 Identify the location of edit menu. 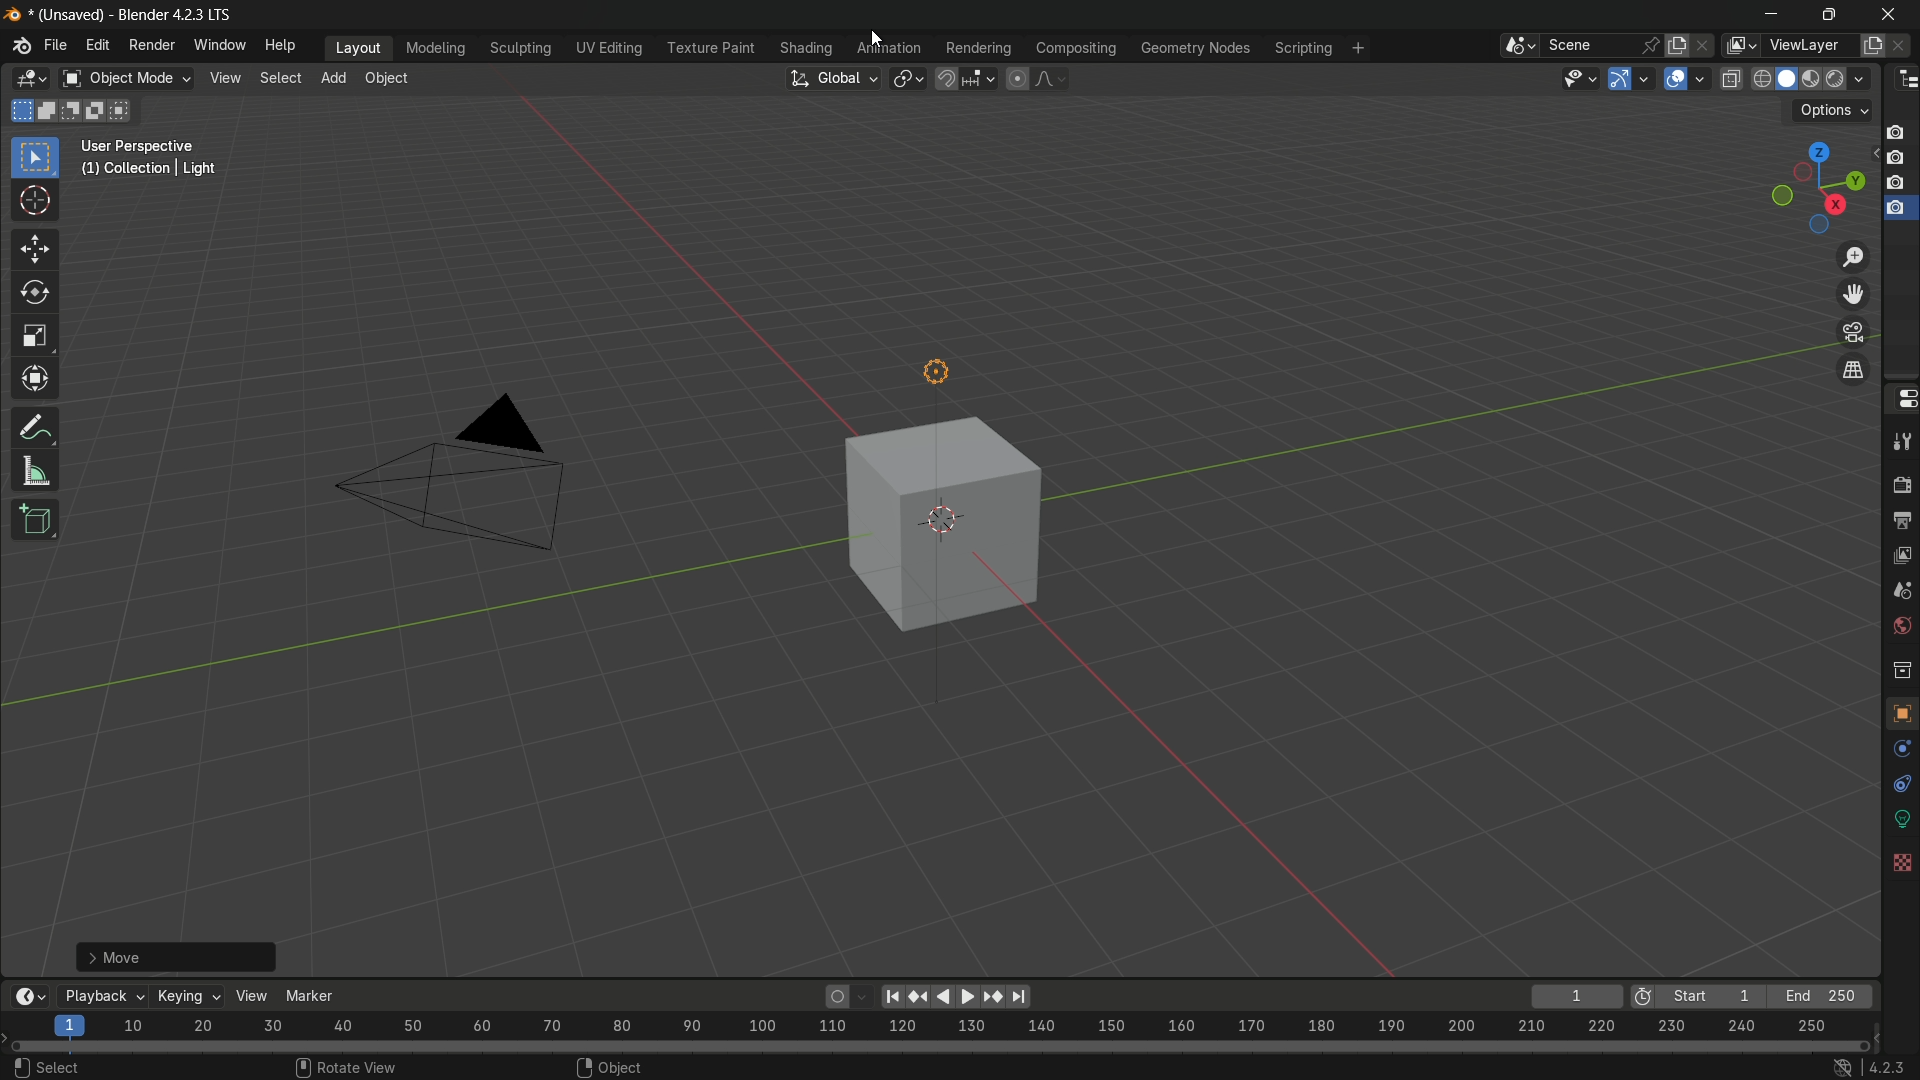
(96, 46).